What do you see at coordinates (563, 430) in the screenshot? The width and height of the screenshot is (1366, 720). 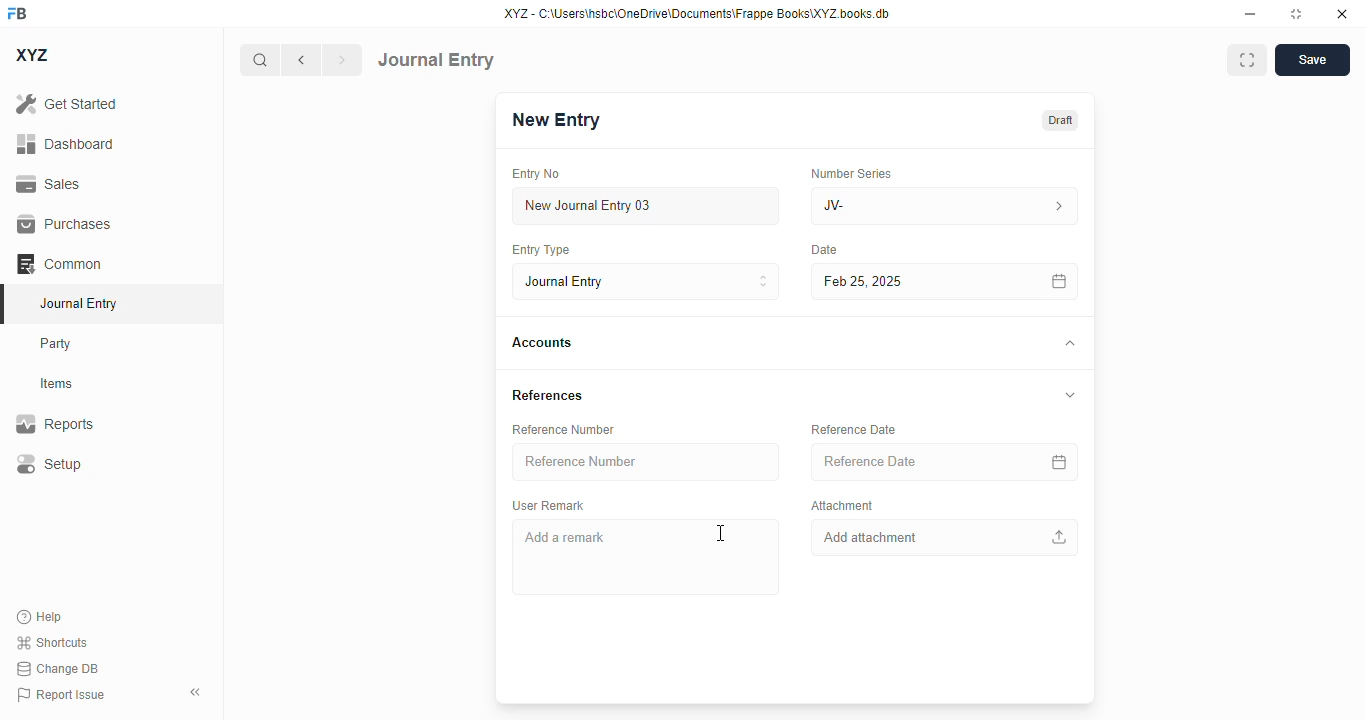 I see `reference number` at bounding box center [563, 430].